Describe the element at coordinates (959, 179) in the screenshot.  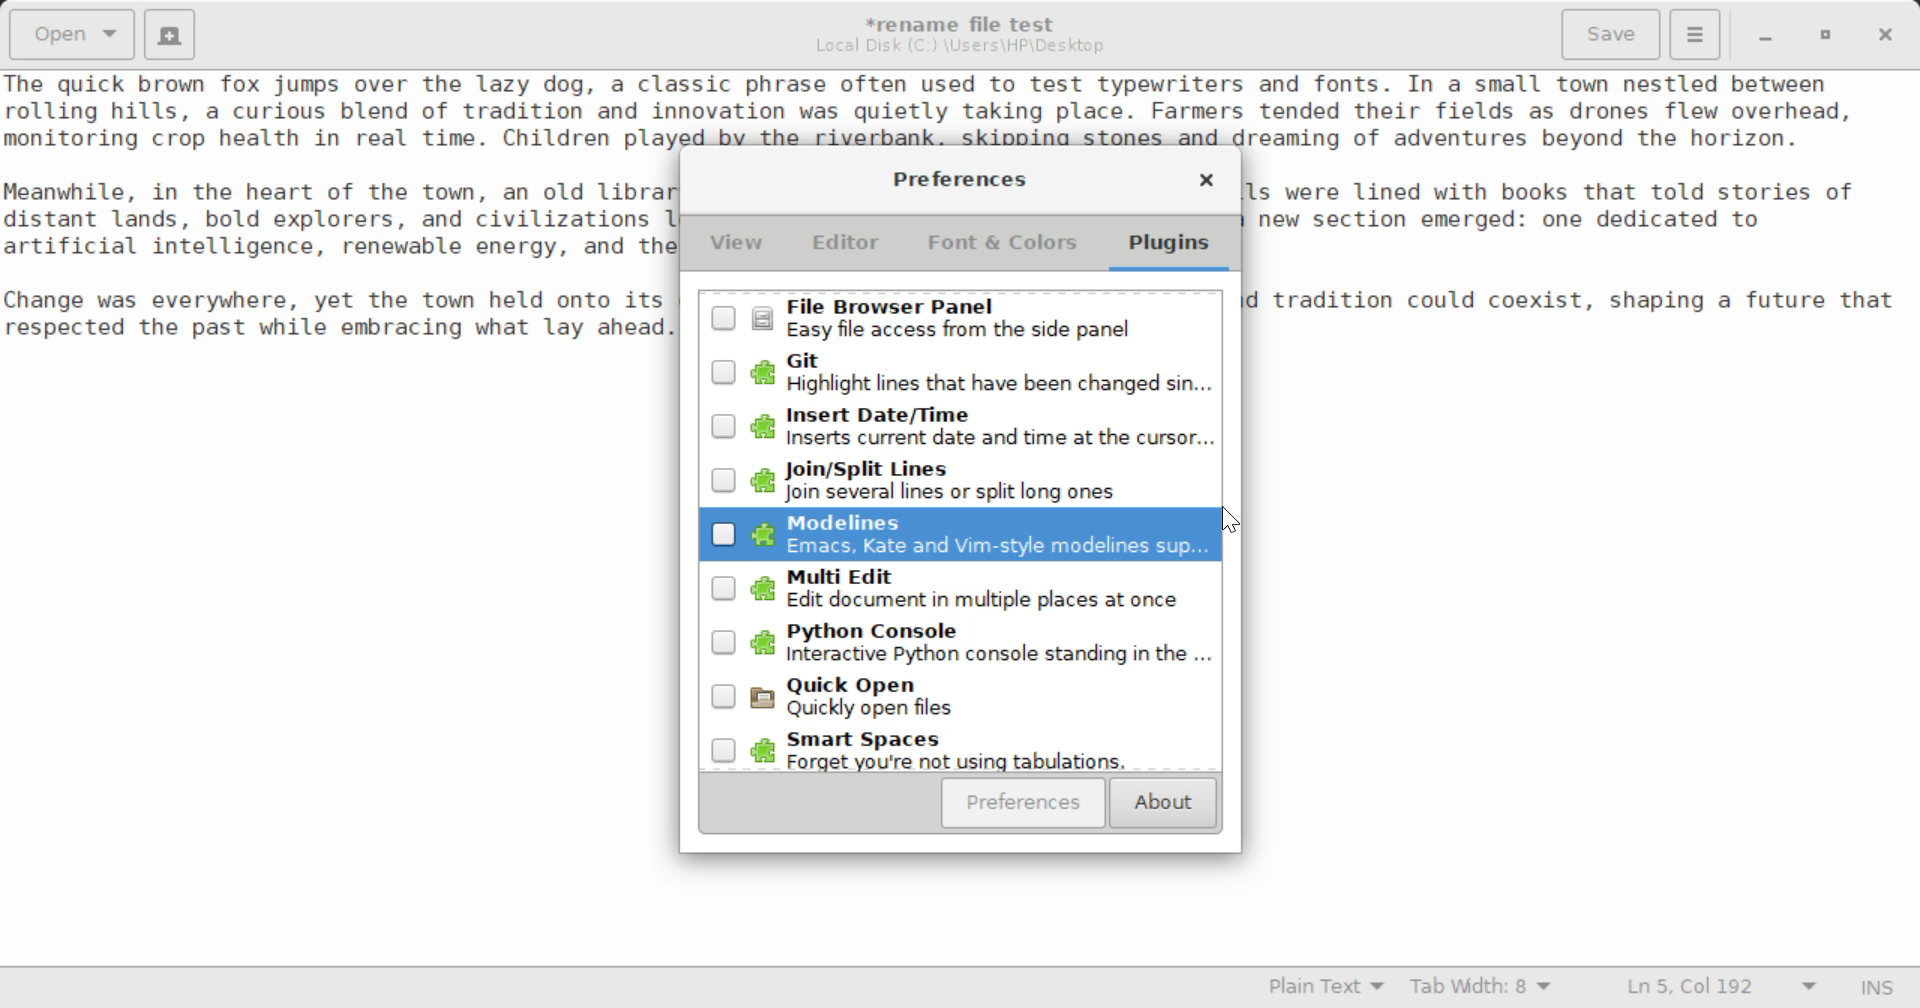
I see `Preferences Setting Window Heading` at that location.